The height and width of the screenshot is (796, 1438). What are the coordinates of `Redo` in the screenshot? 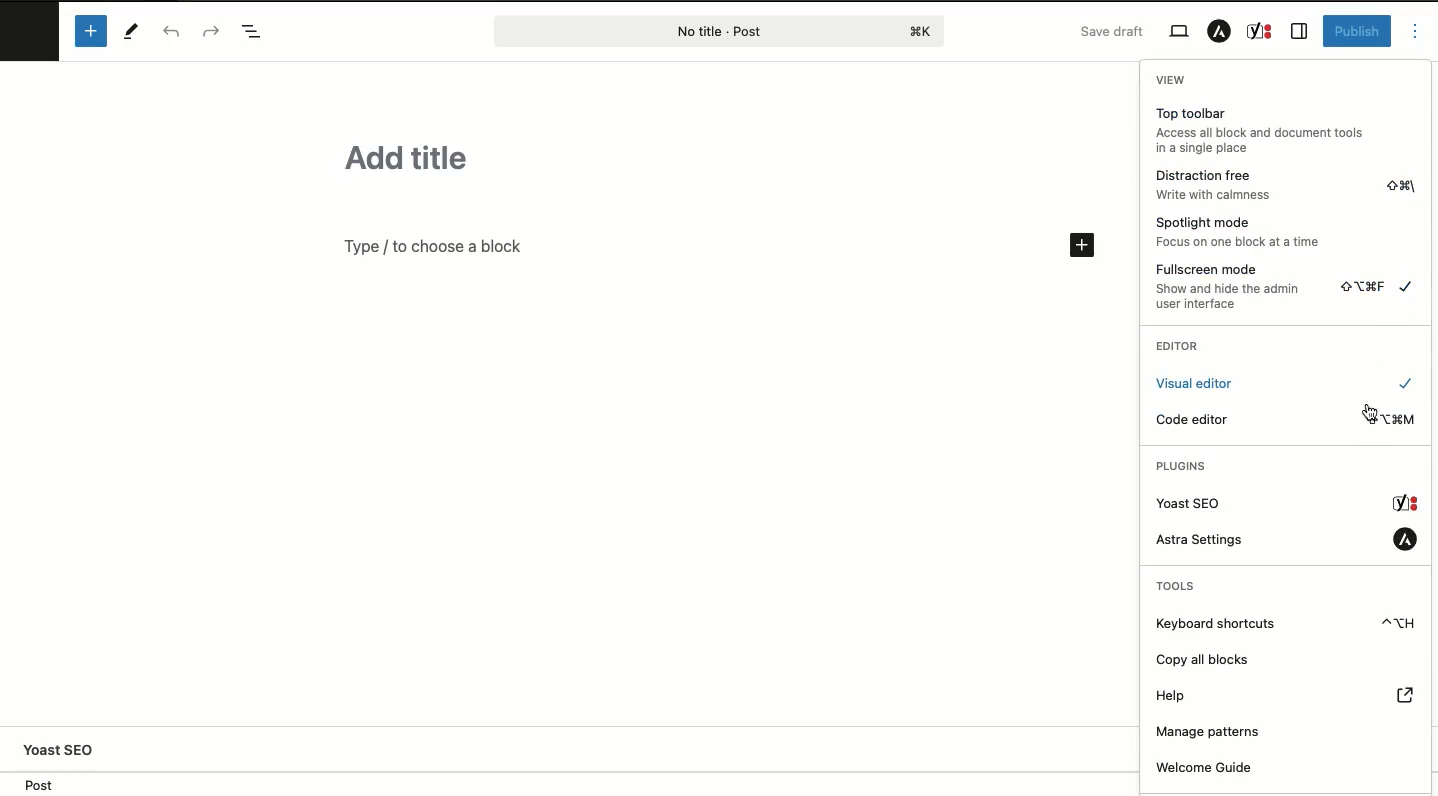 It's located at (212, 32).